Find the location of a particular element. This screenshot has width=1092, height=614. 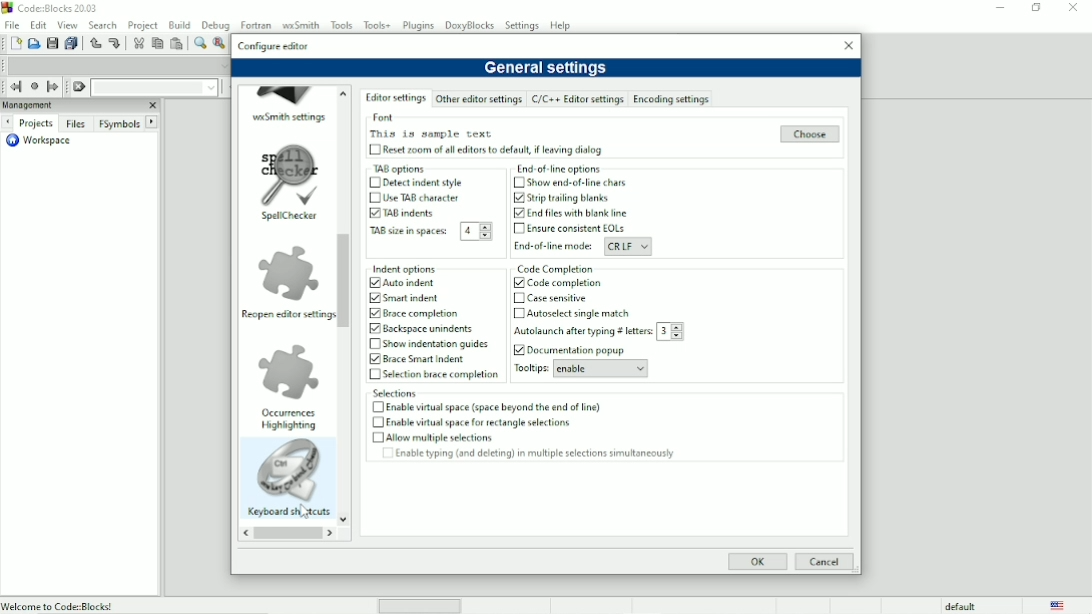

Replace is located at coordinates (220, 44).